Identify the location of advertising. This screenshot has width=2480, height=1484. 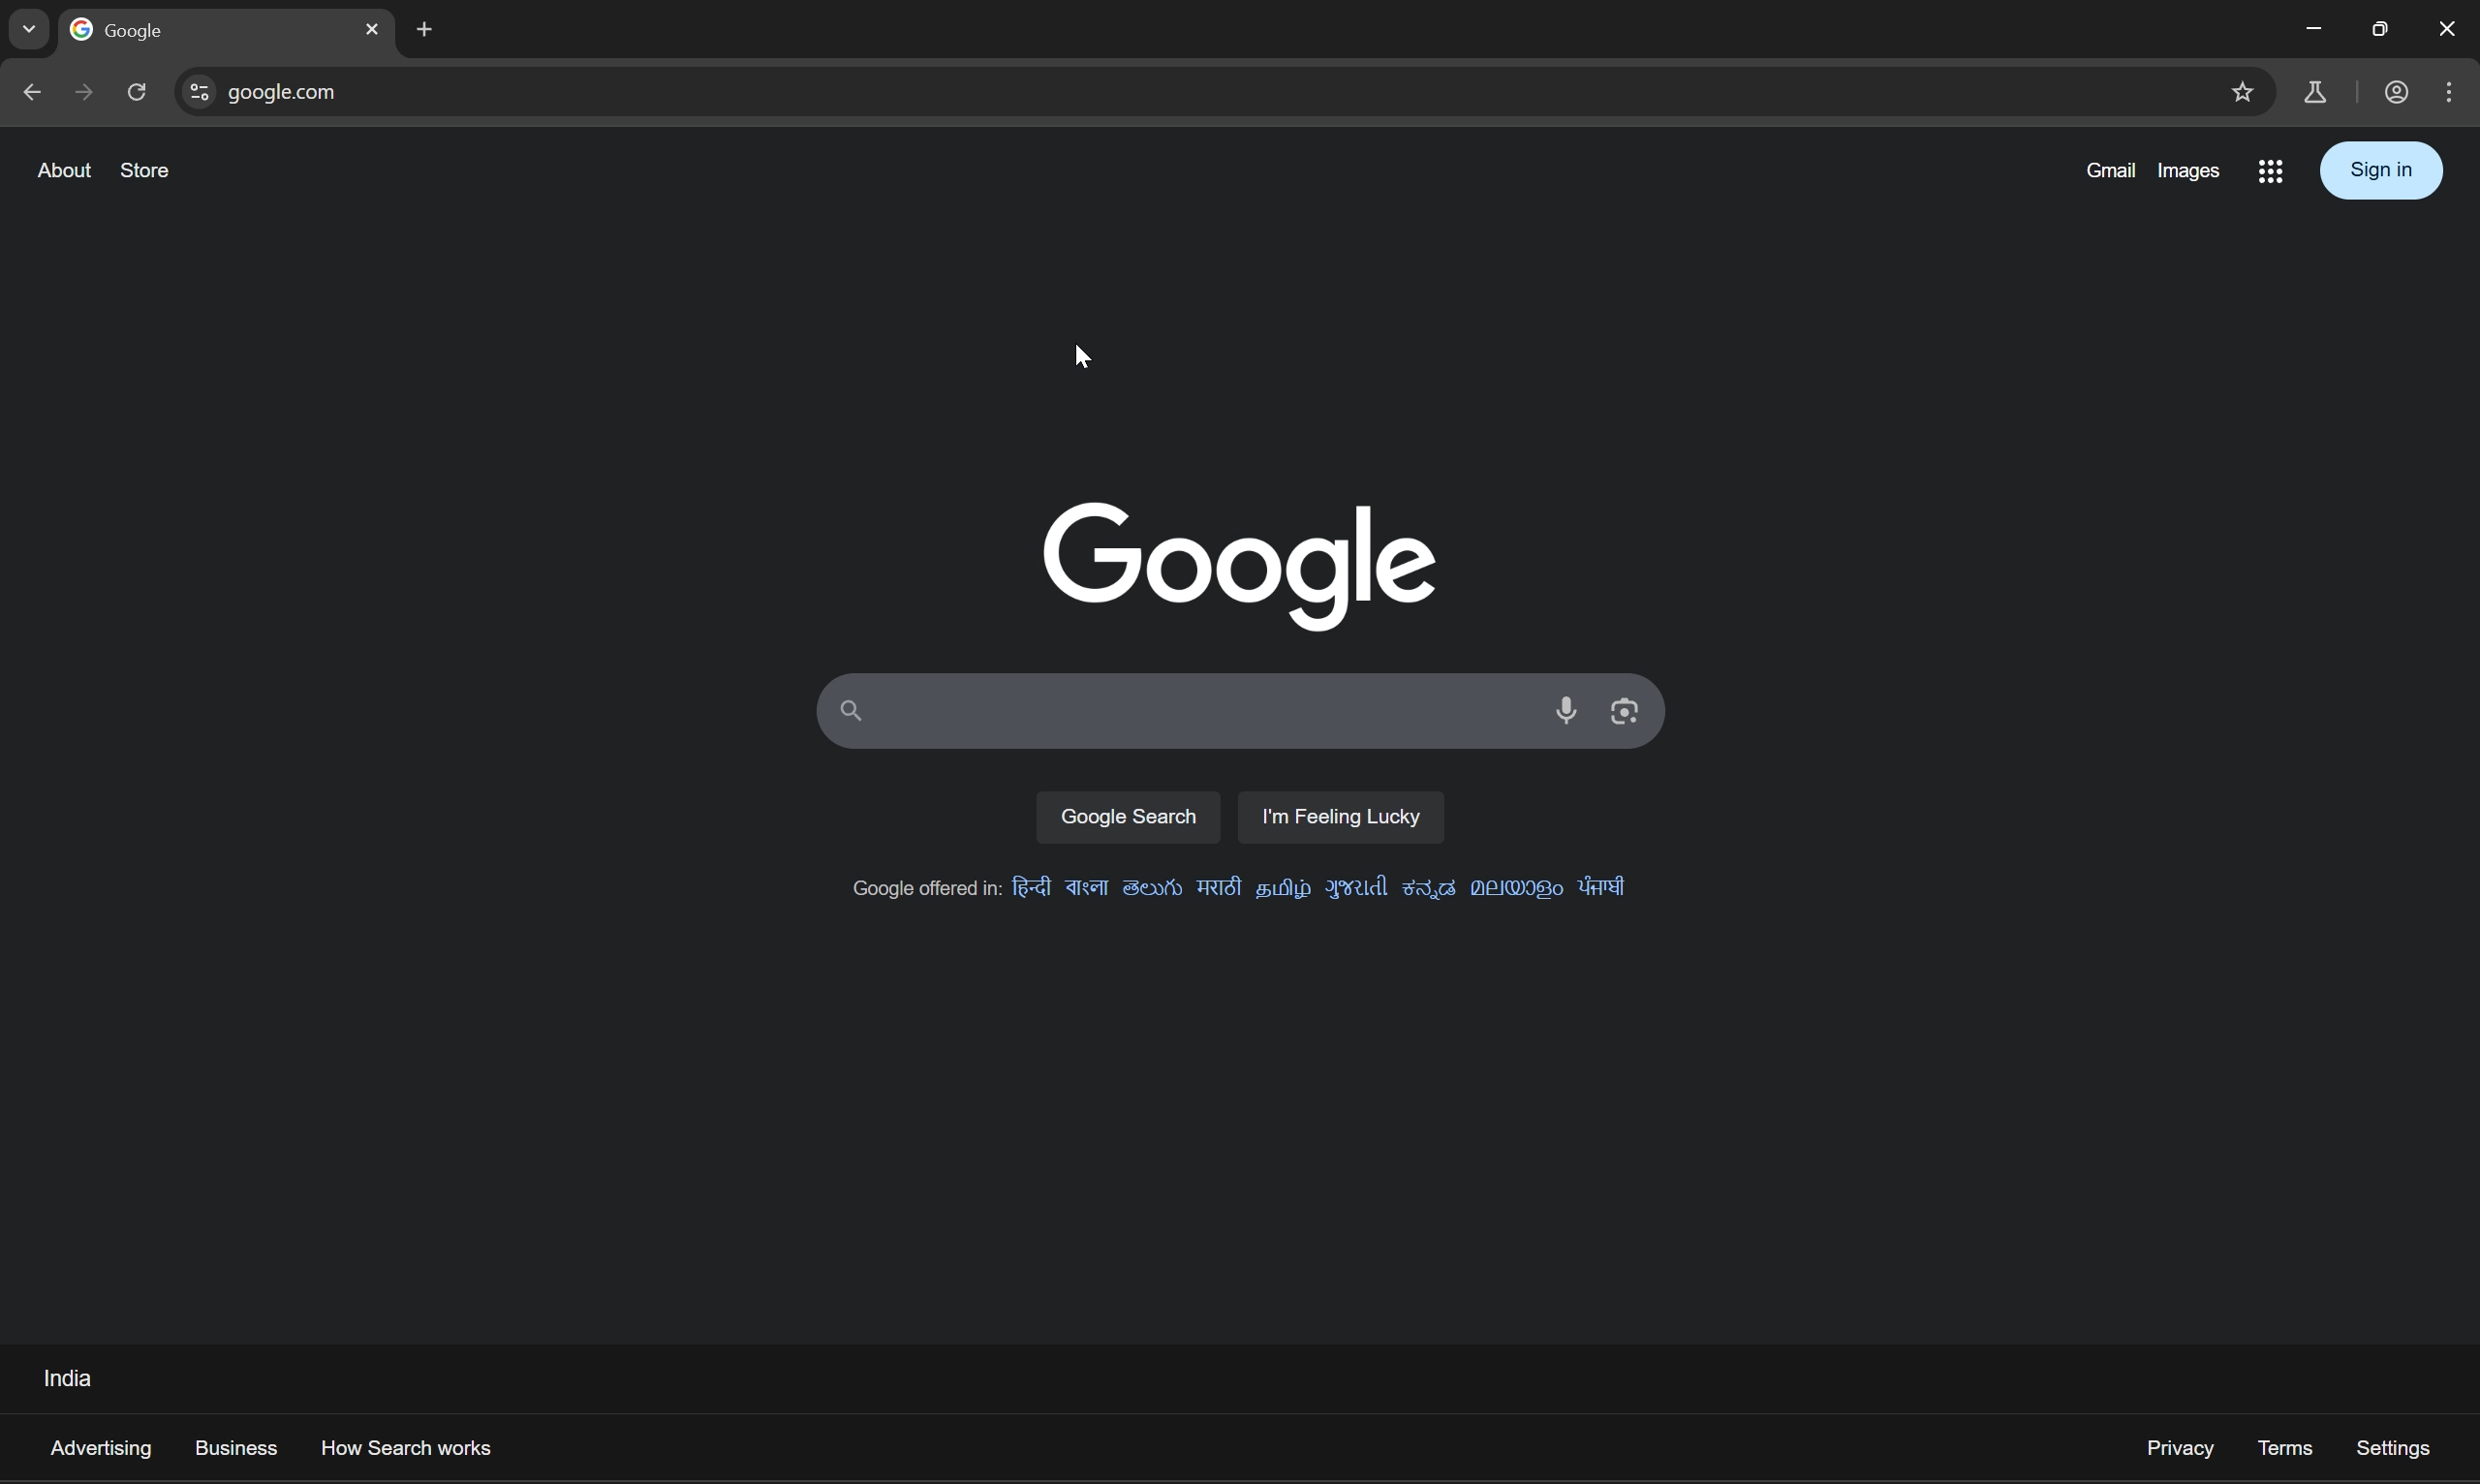
(99, 1445).